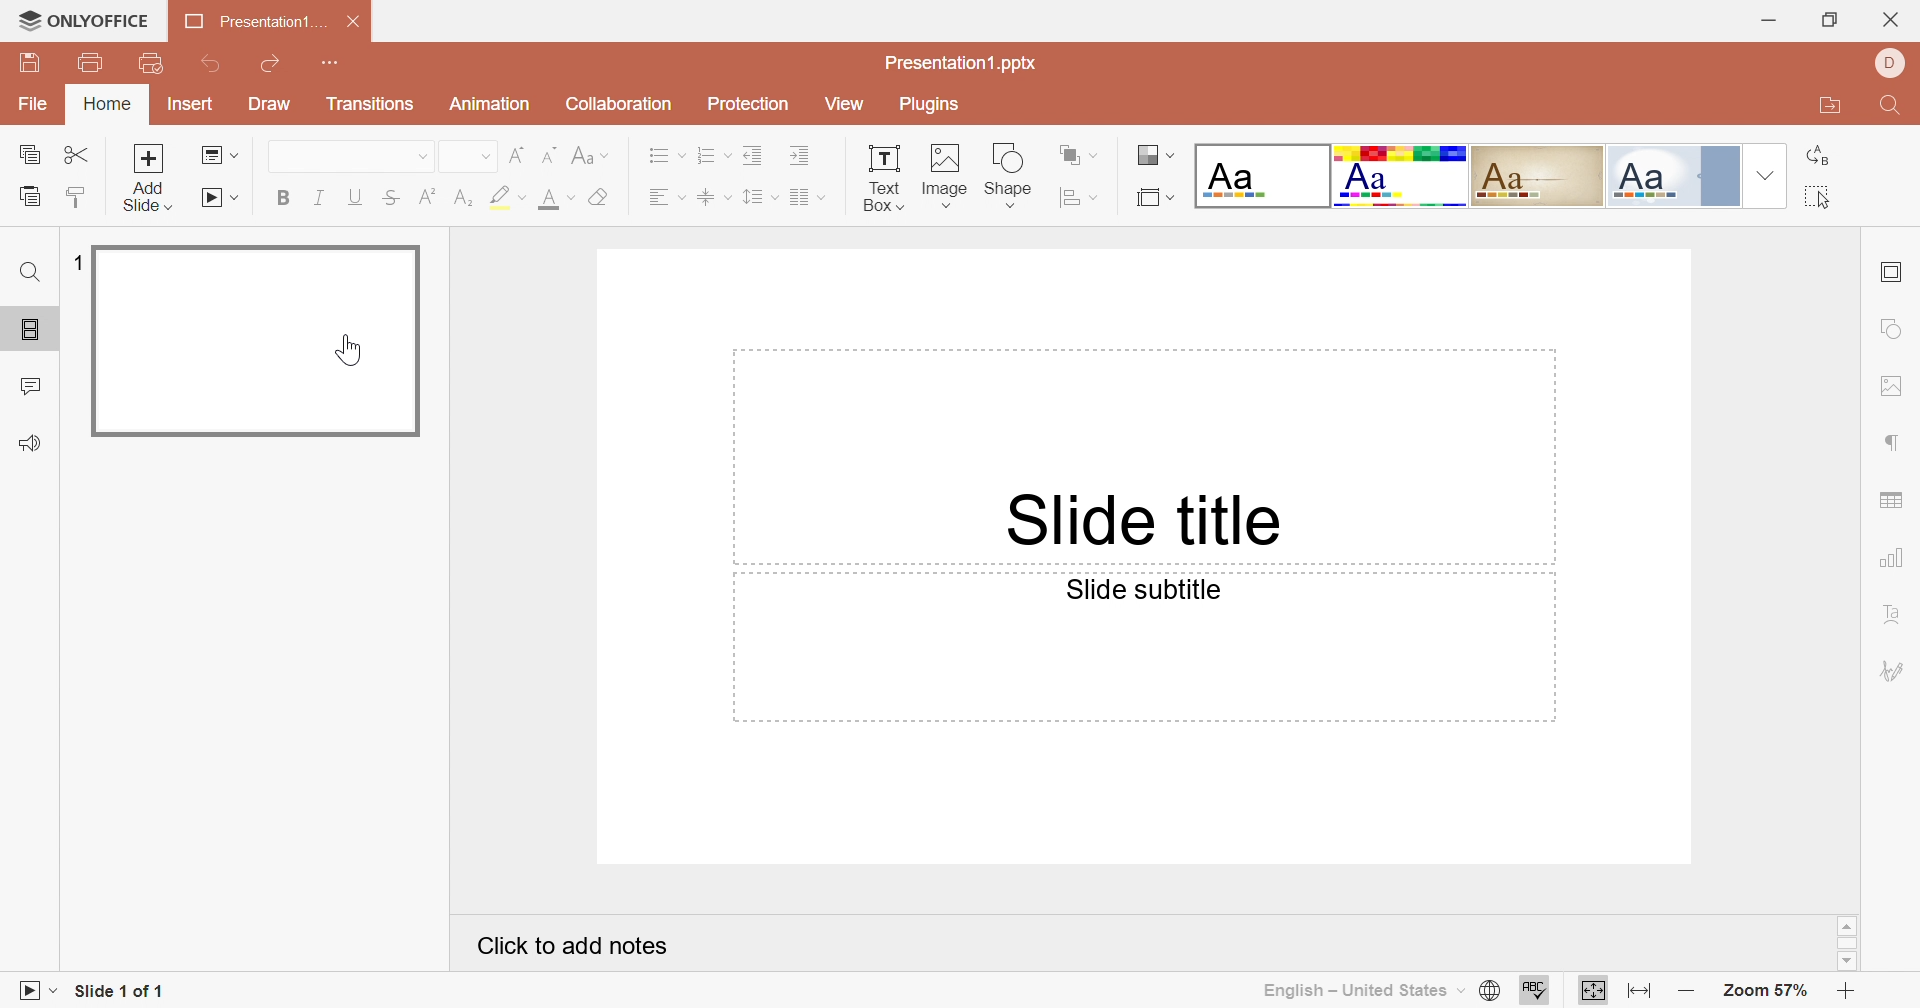 This screenshot has height=1008, width=1920. I want to click on Change slide layout, so click(205, 155).